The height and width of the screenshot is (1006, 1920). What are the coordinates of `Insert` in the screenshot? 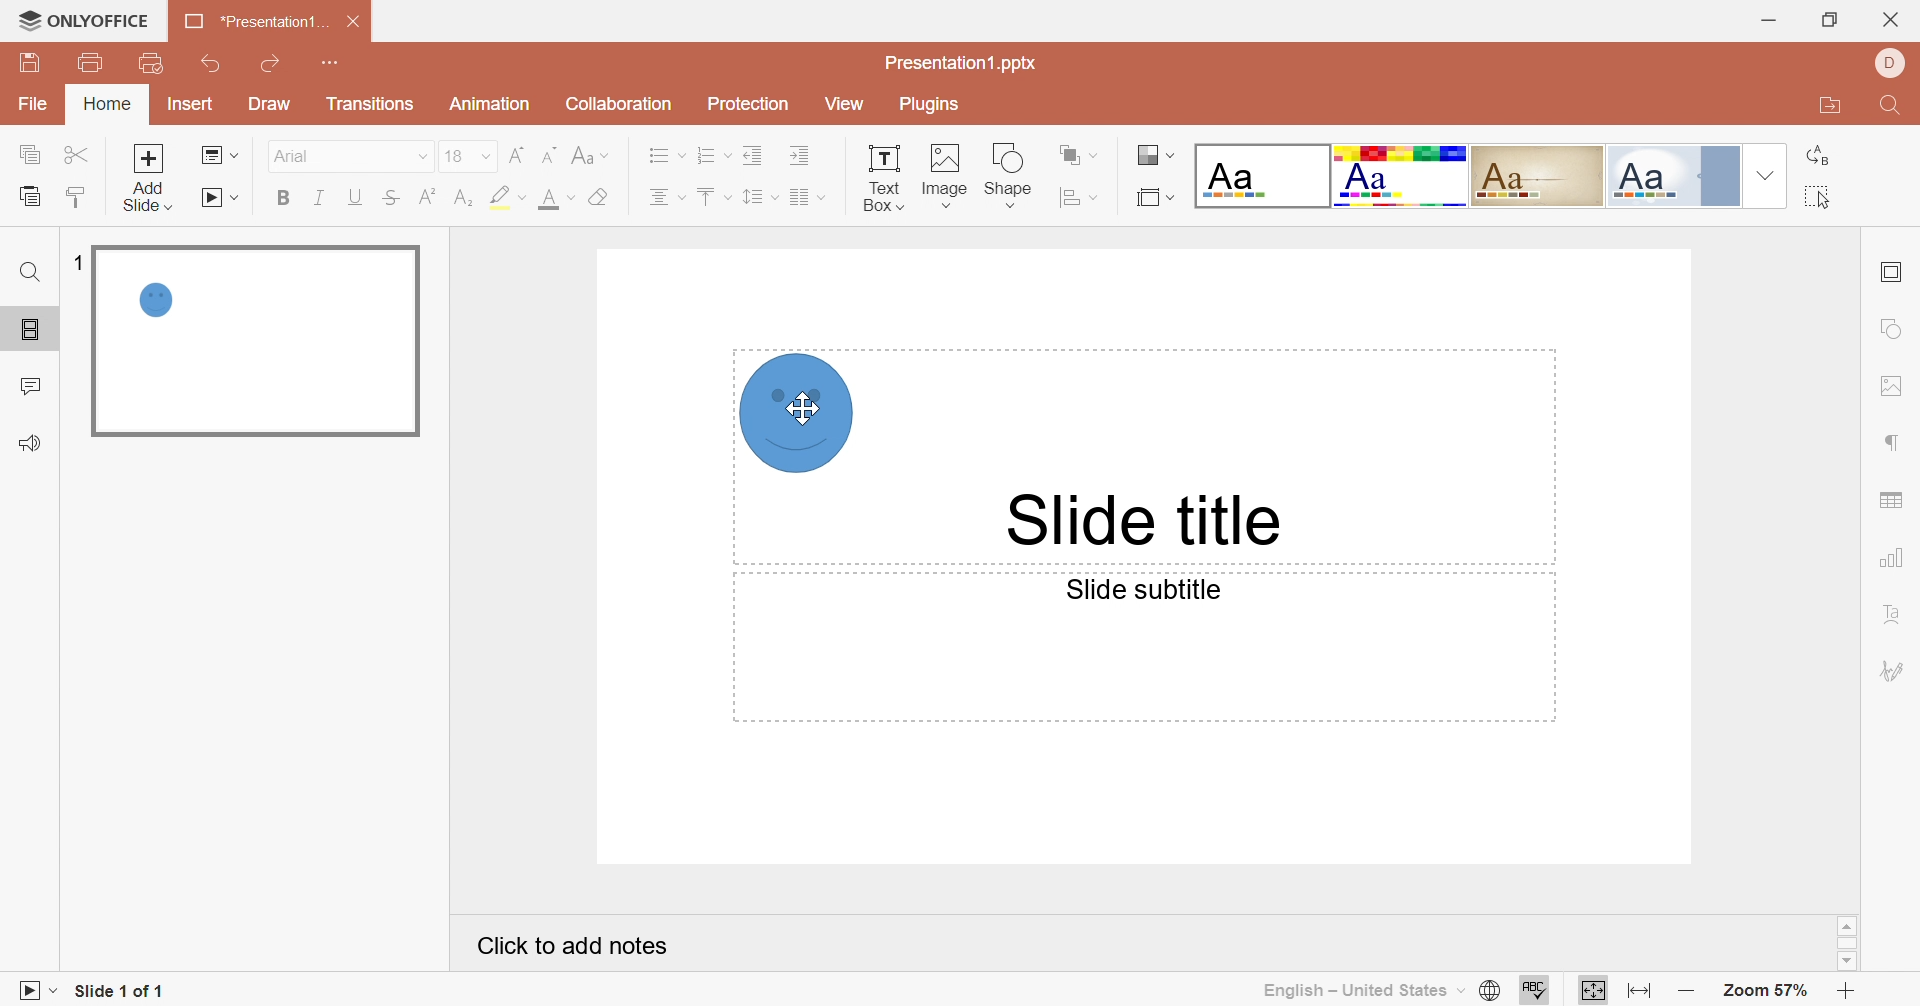 It's located at (191, 106).